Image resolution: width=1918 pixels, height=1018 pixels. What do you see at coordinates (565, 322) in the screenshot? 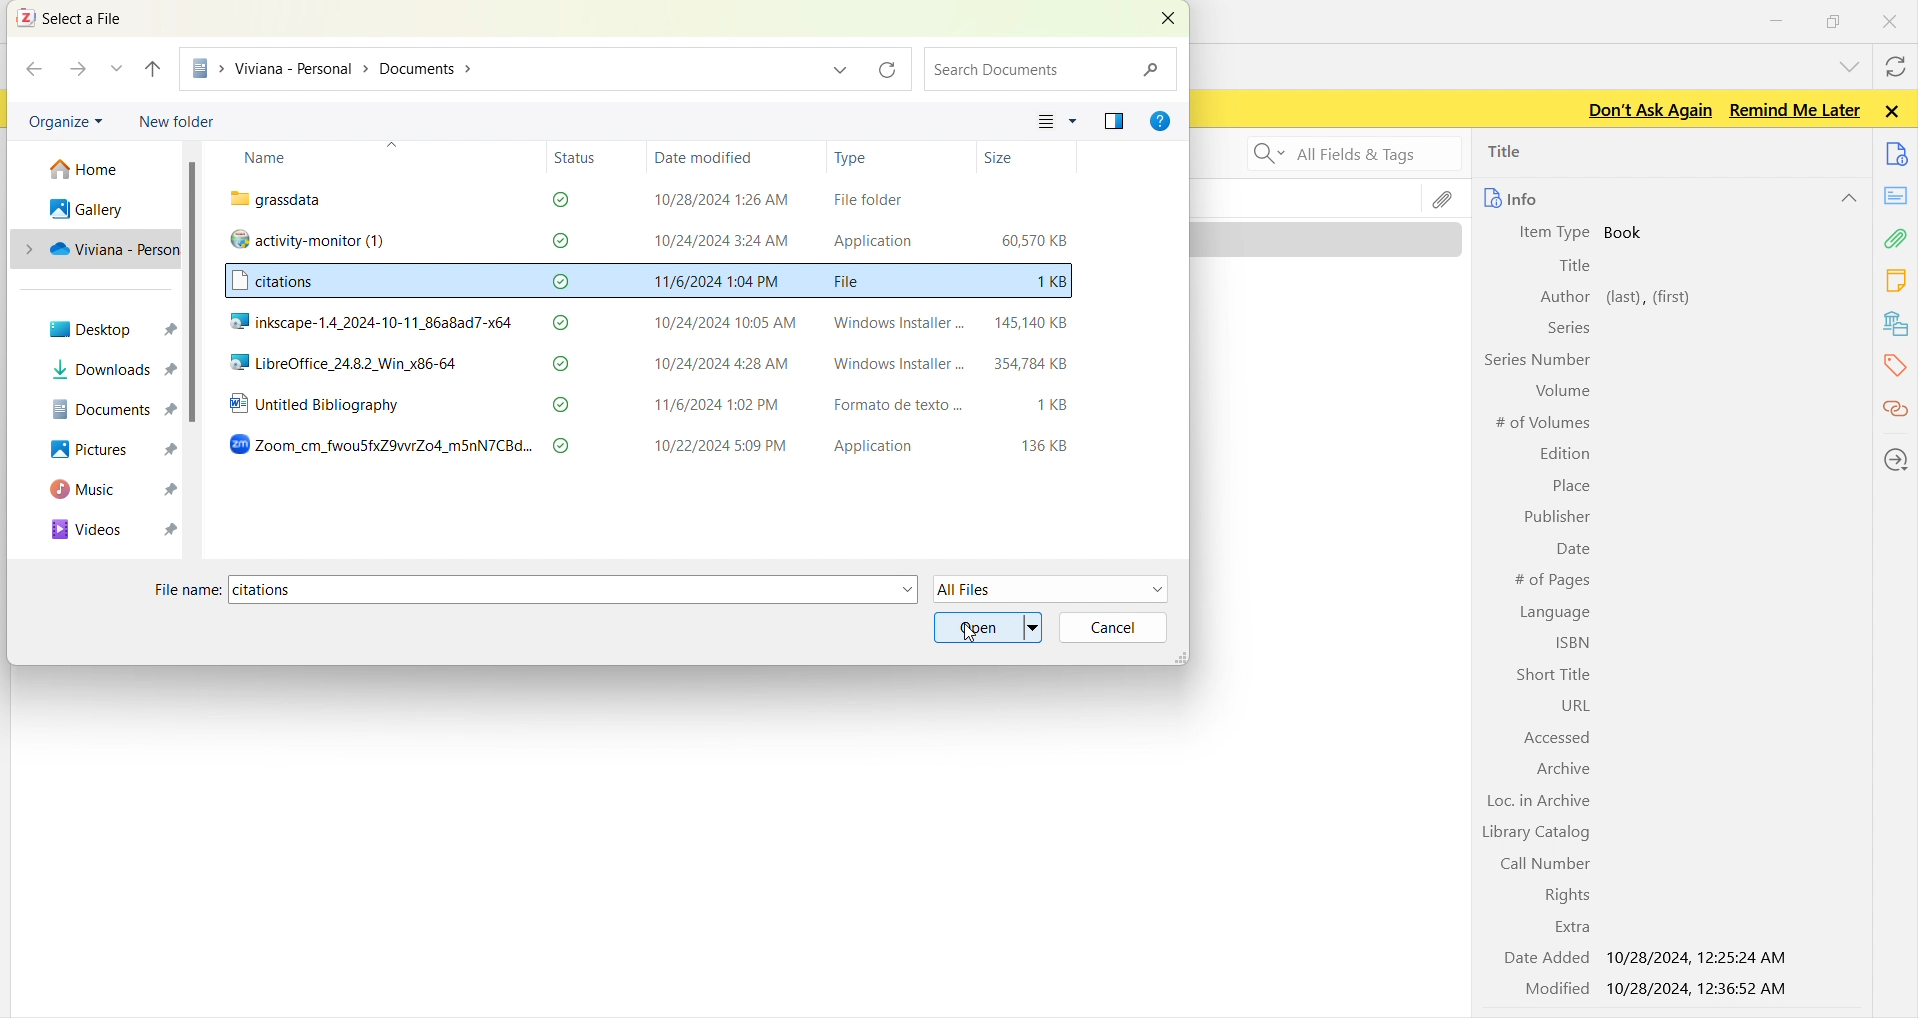
I see `check` at bounding box center [565, 322].